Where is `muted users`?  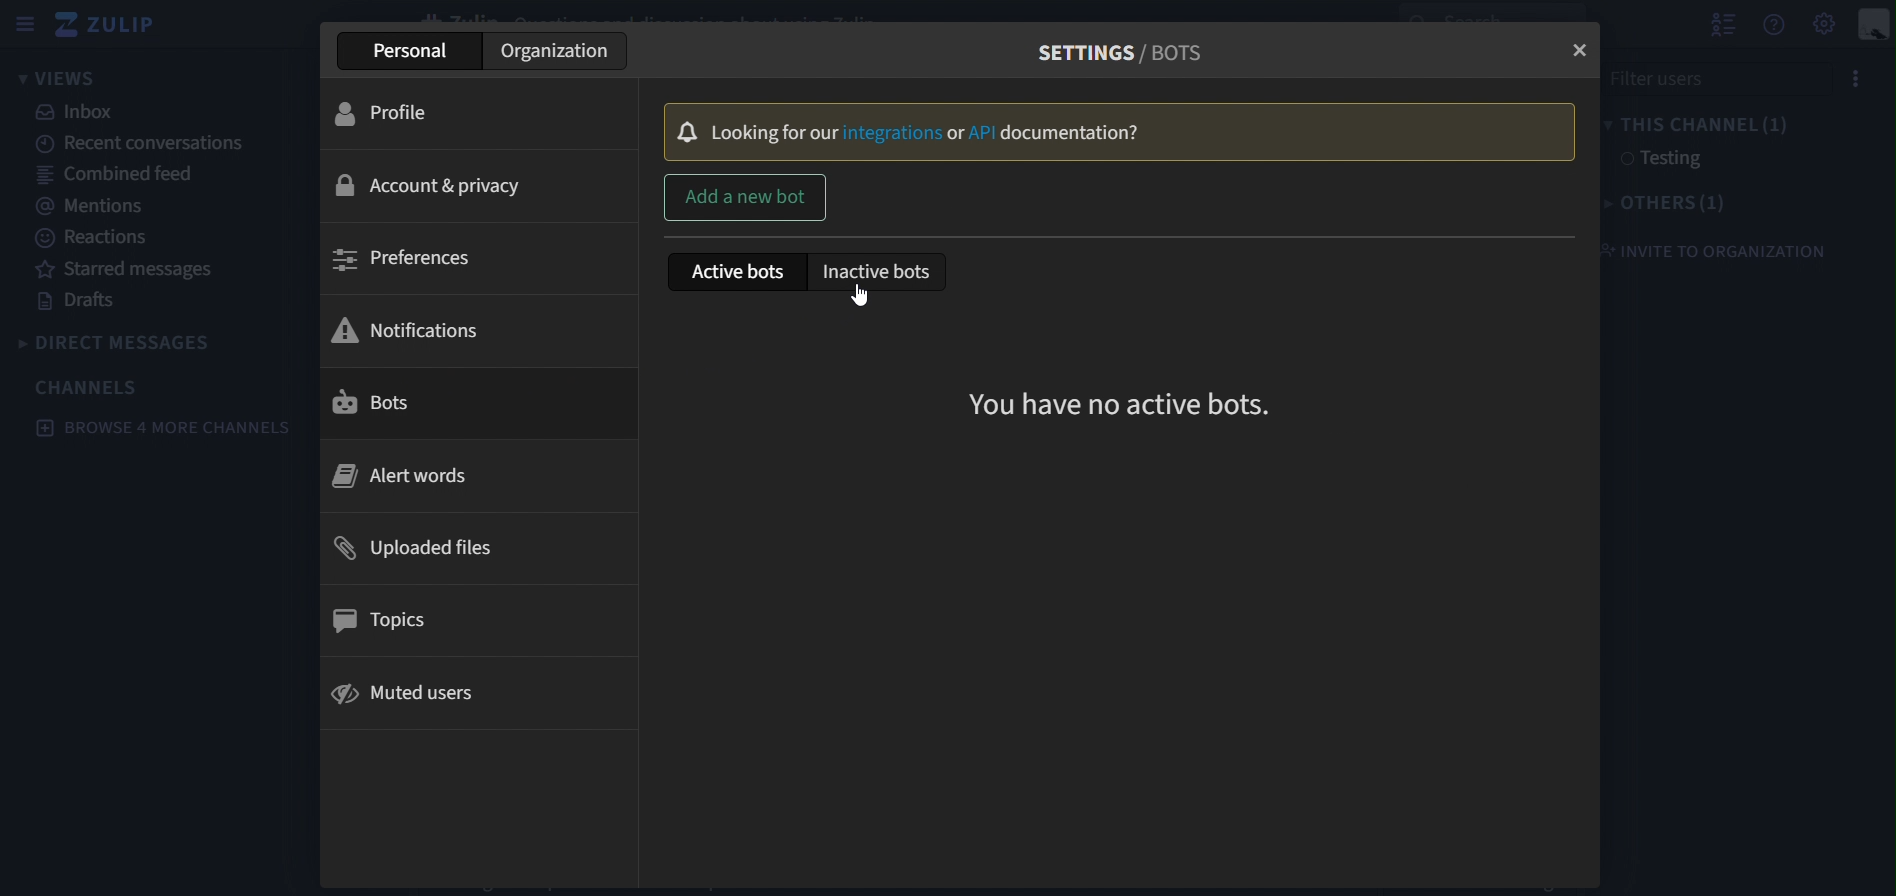 muted users is located at coordinates (406, 696).